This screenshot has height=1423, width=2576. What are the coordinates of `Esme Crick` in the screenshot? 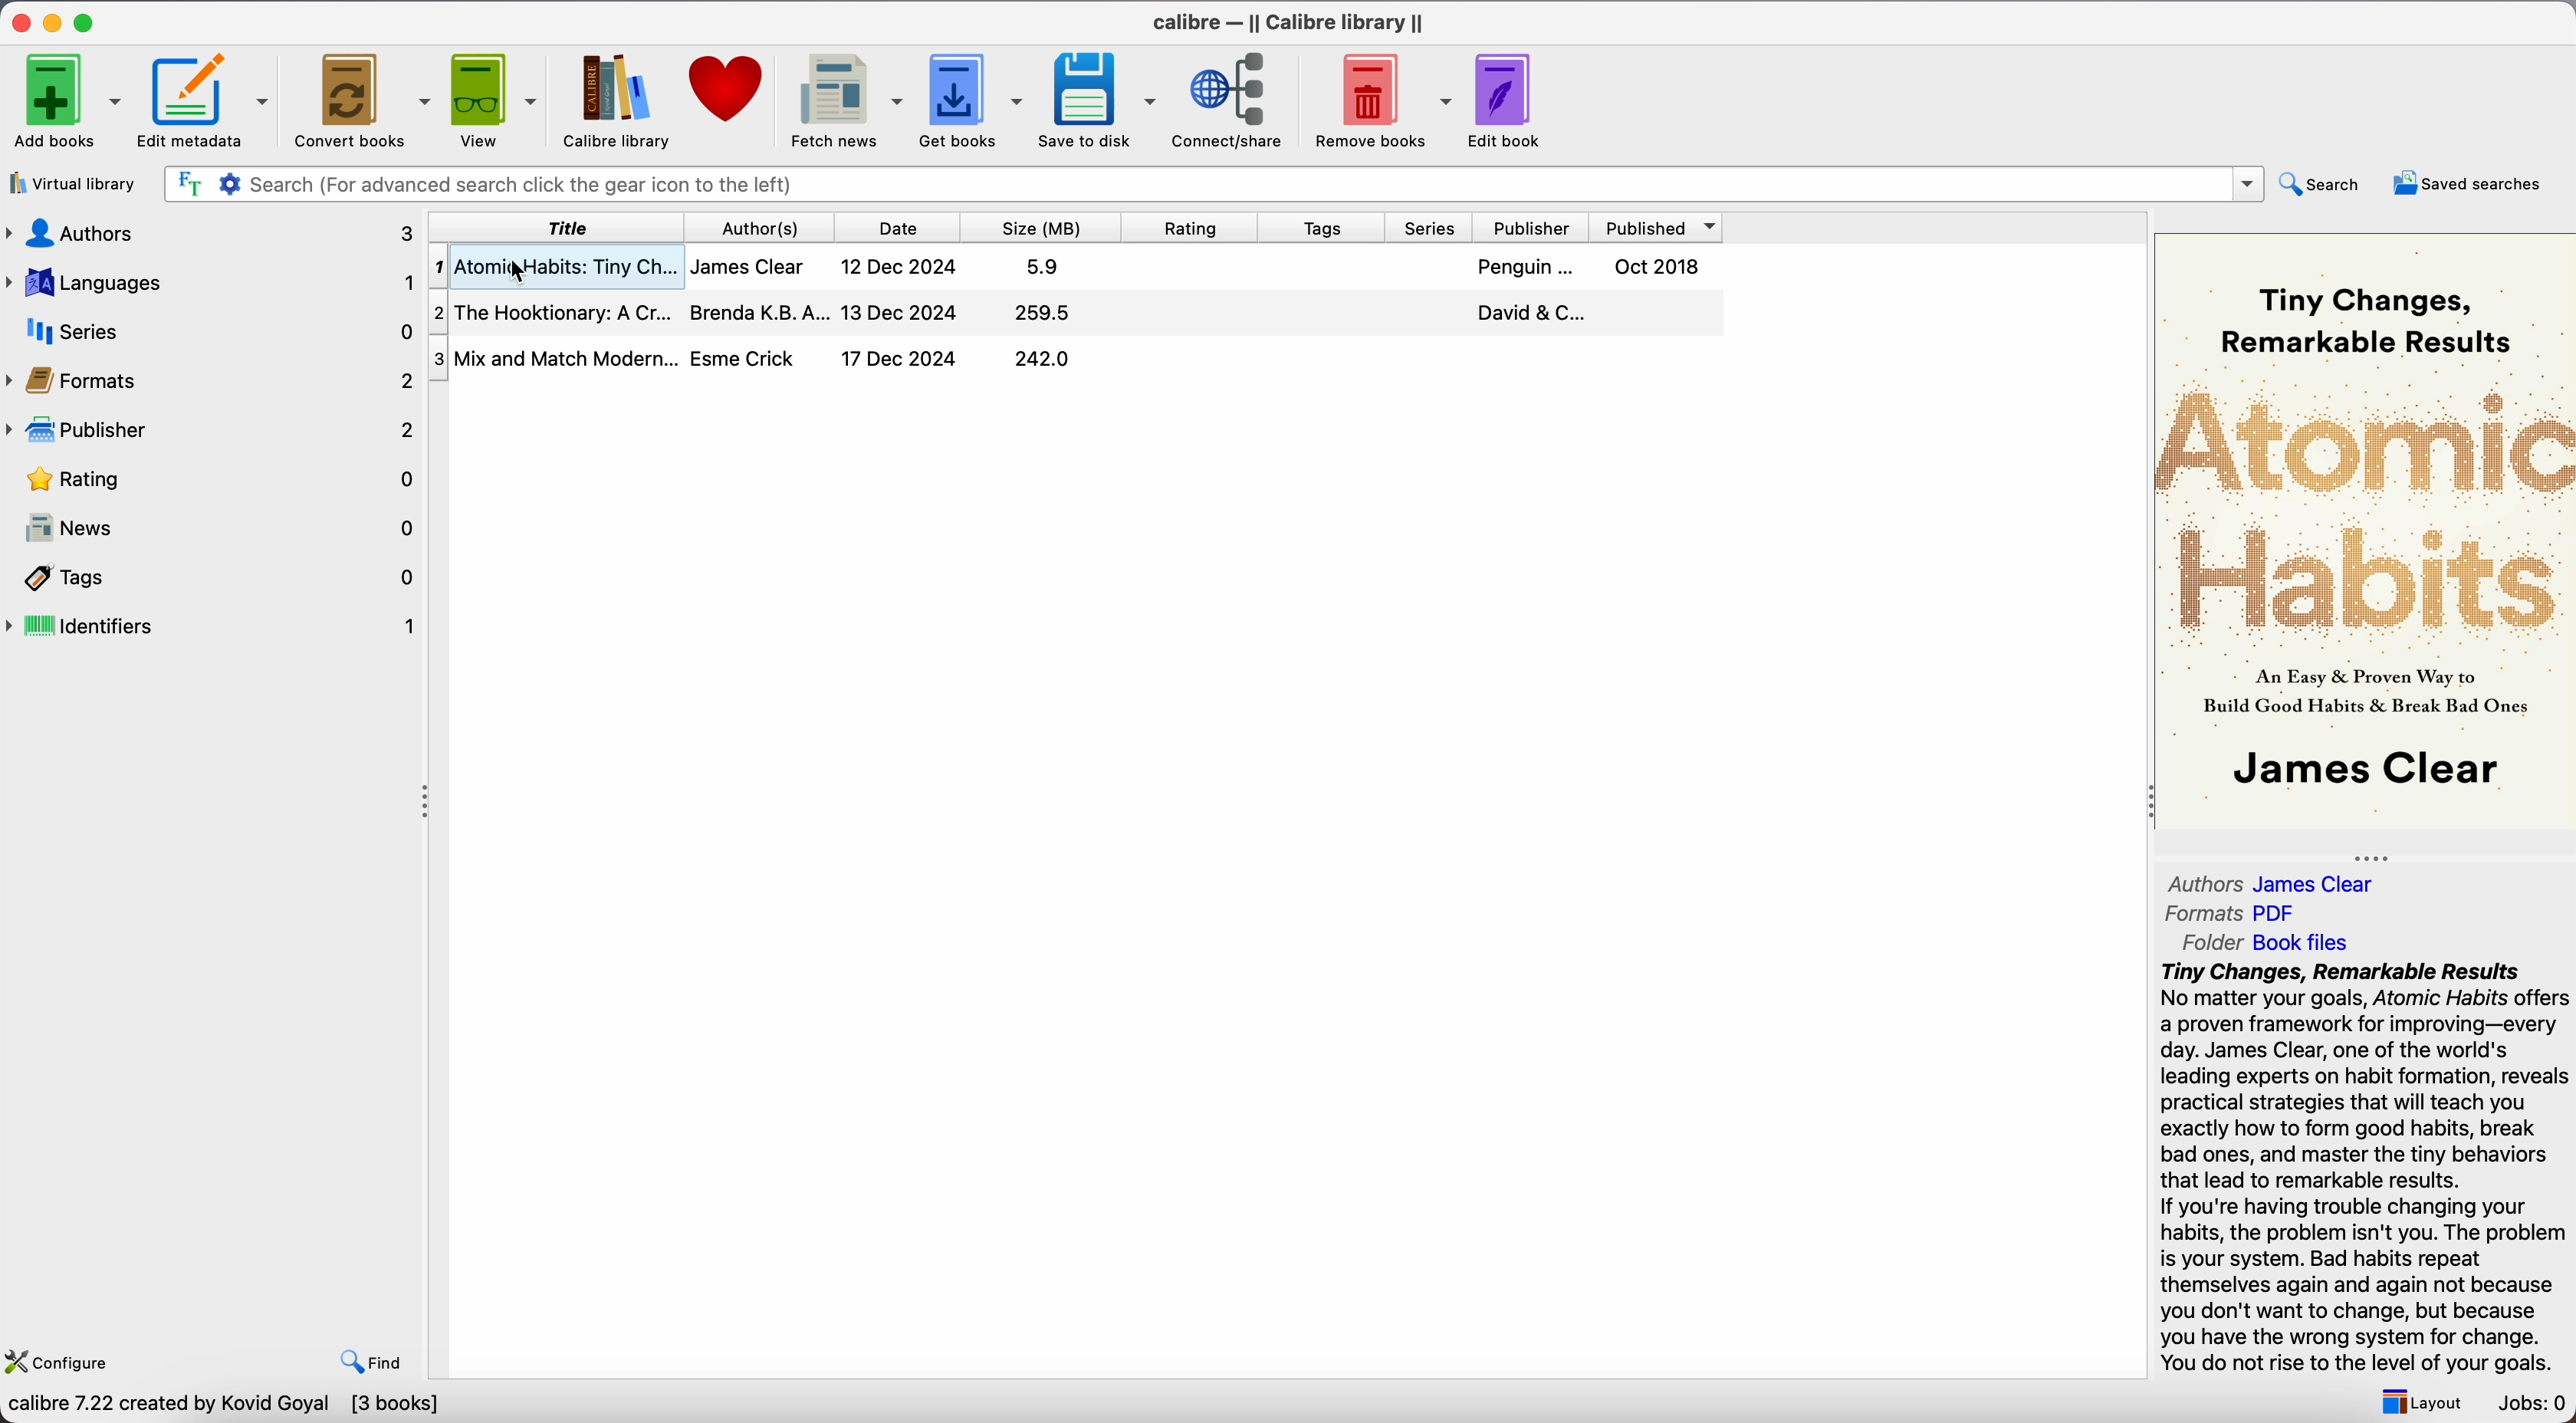 It's located at (746, 358).